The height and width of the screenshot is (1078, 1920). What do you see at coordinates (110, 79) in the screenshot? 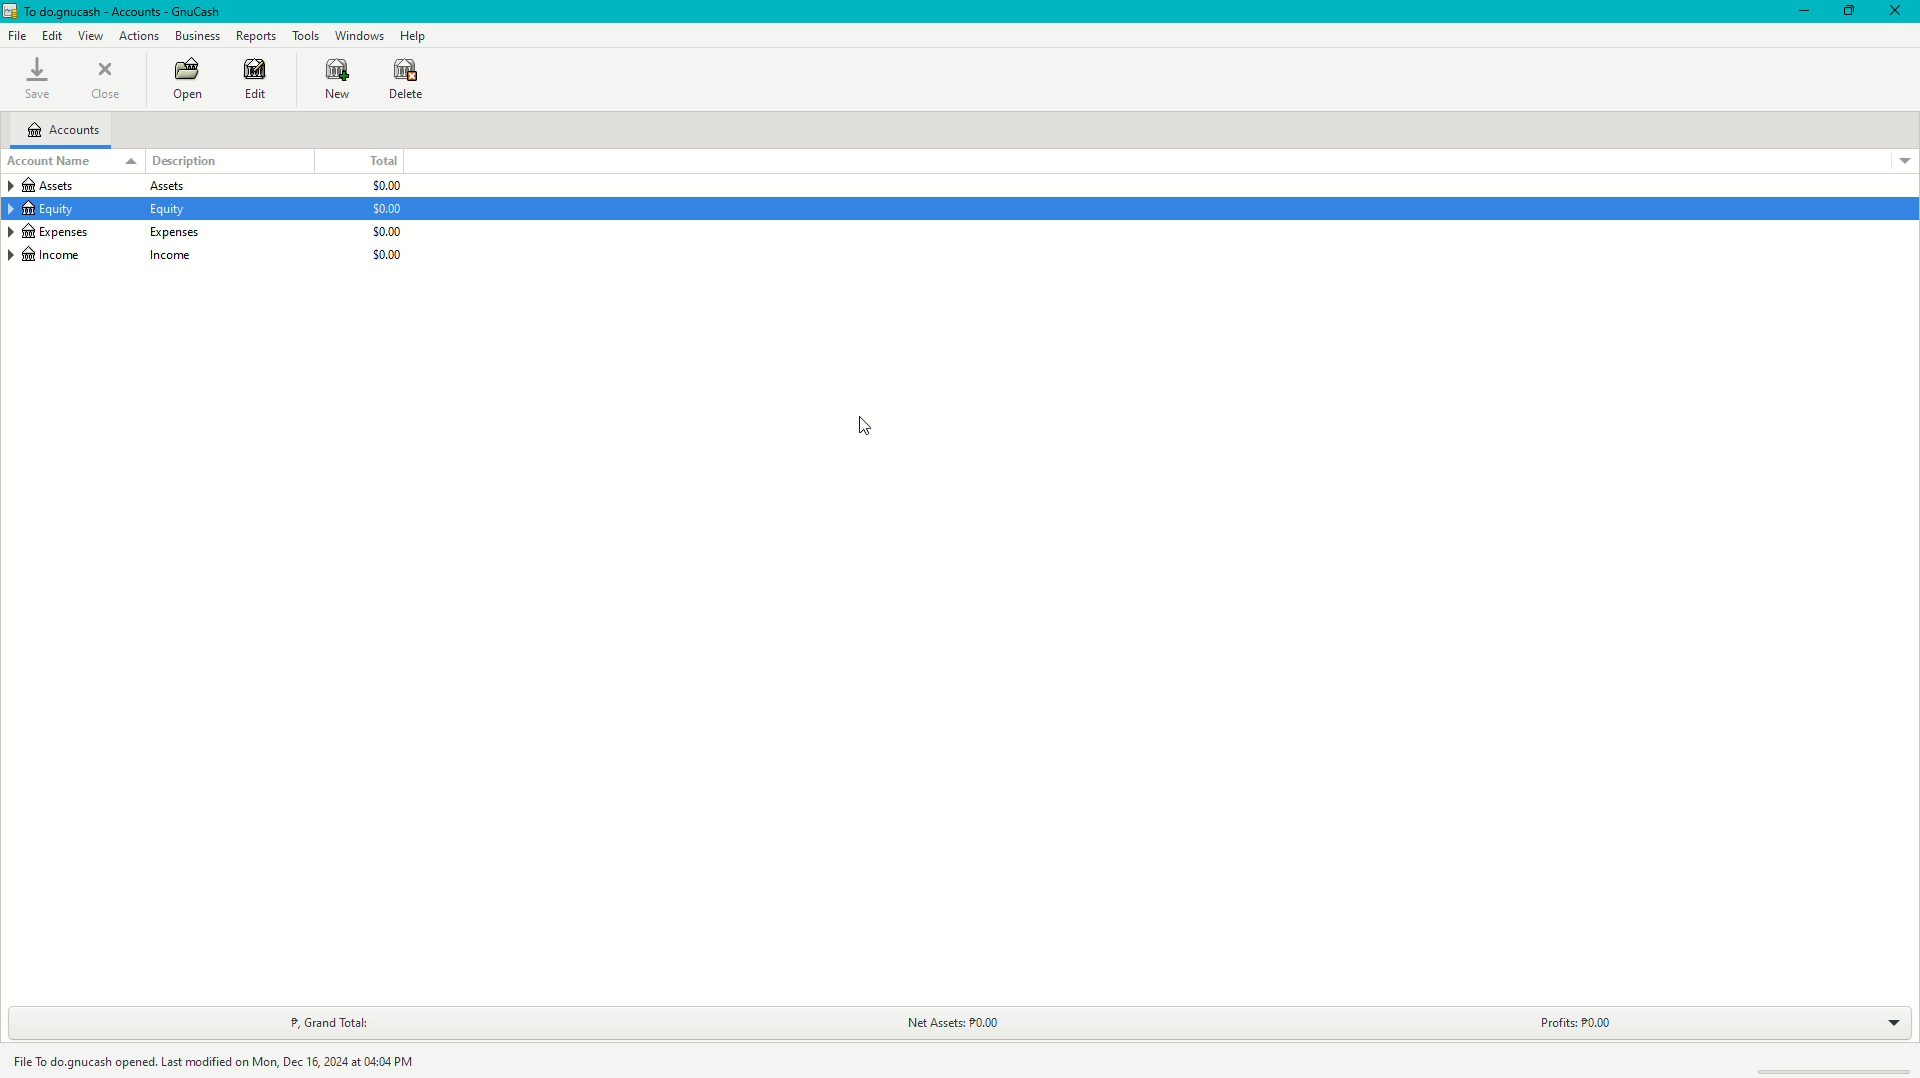
I see `Close` at bounding box center [110, 79].